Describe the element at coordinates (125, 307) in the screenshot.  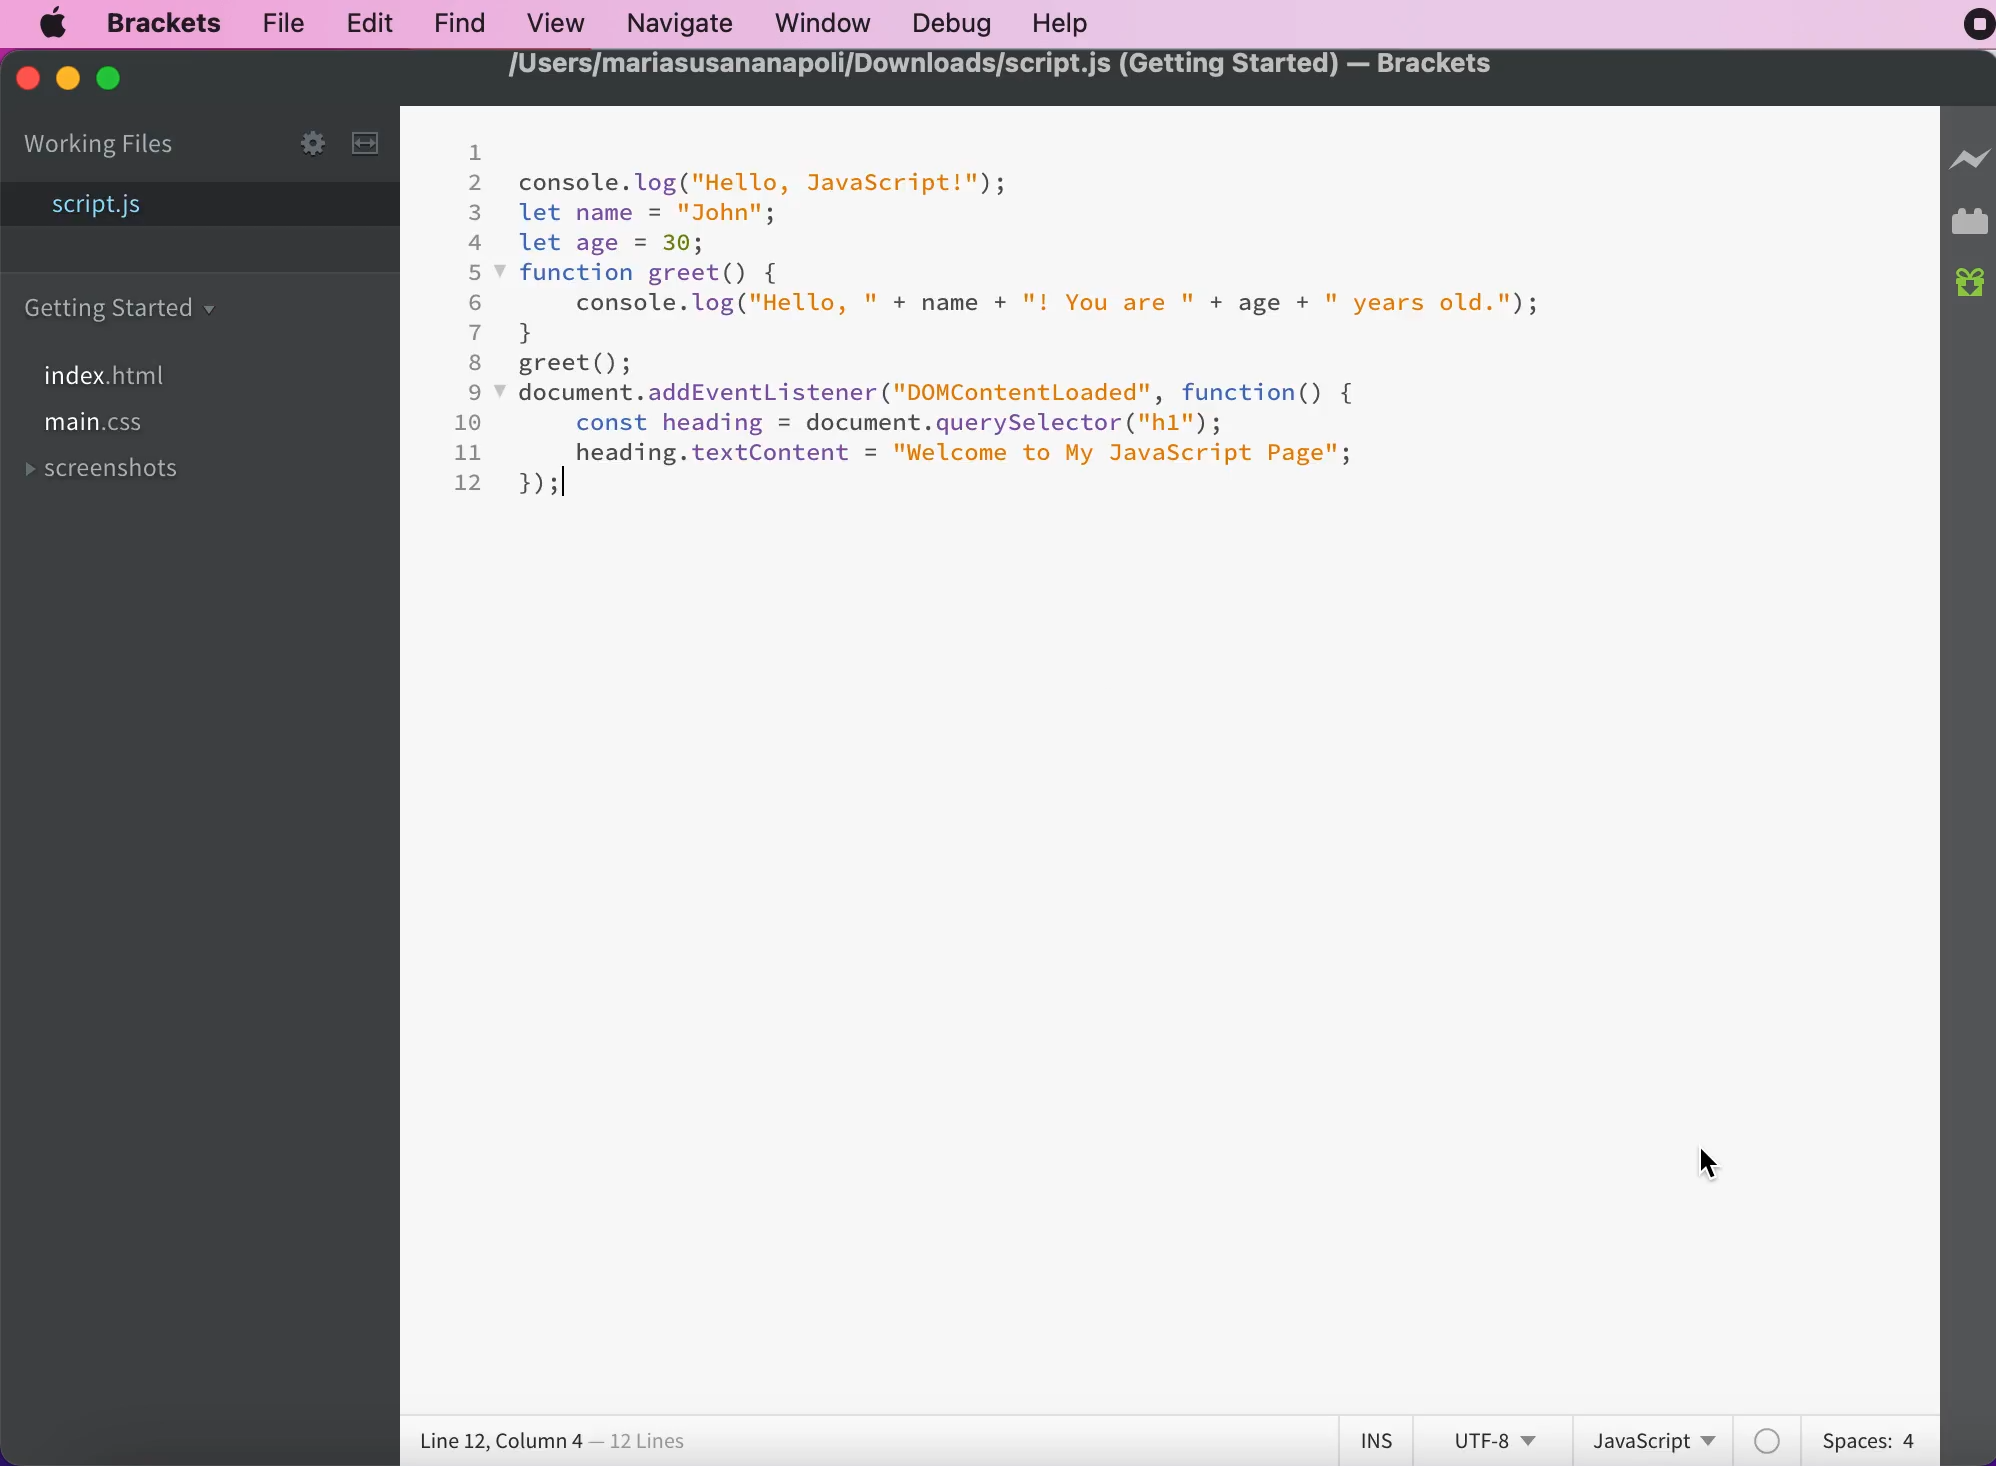
I see `gettin started folder` at that location.